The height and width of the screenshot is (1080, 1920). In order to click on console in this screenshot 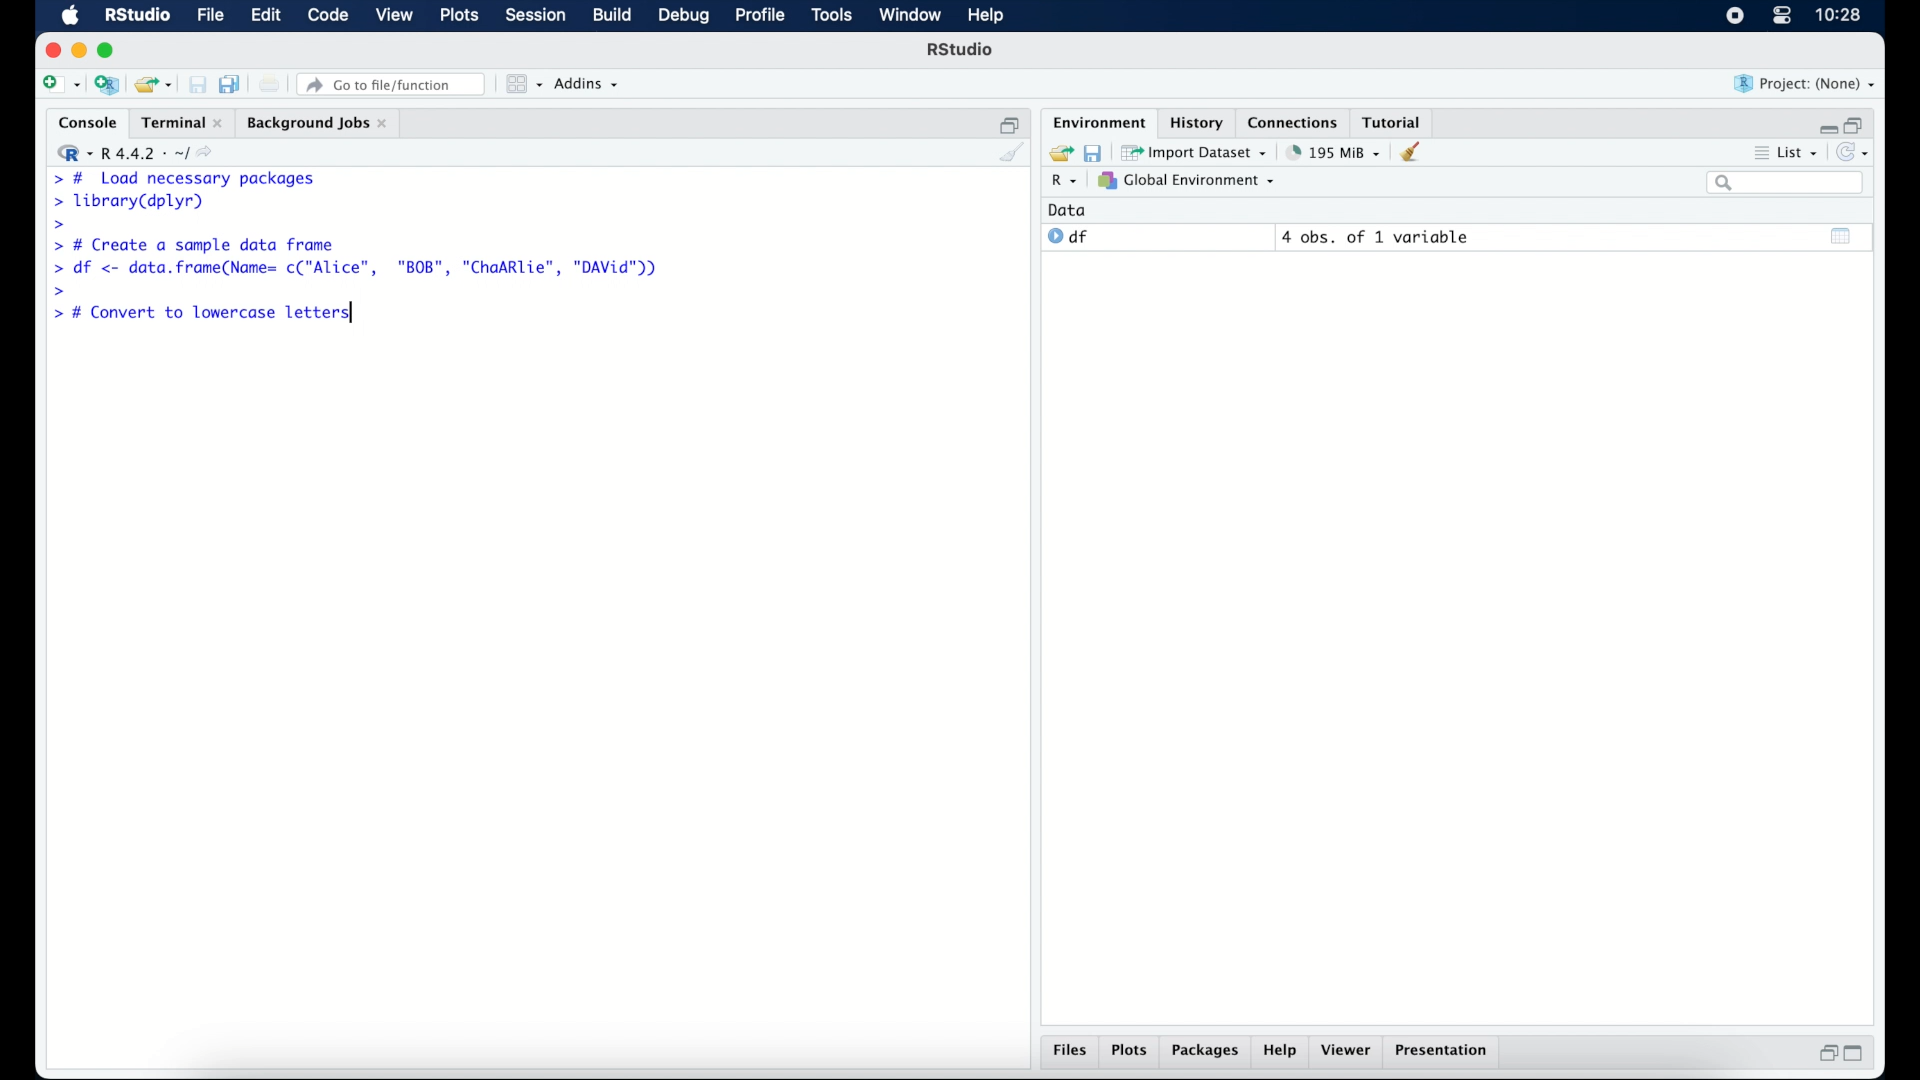, I will do `click(83, 123)`.